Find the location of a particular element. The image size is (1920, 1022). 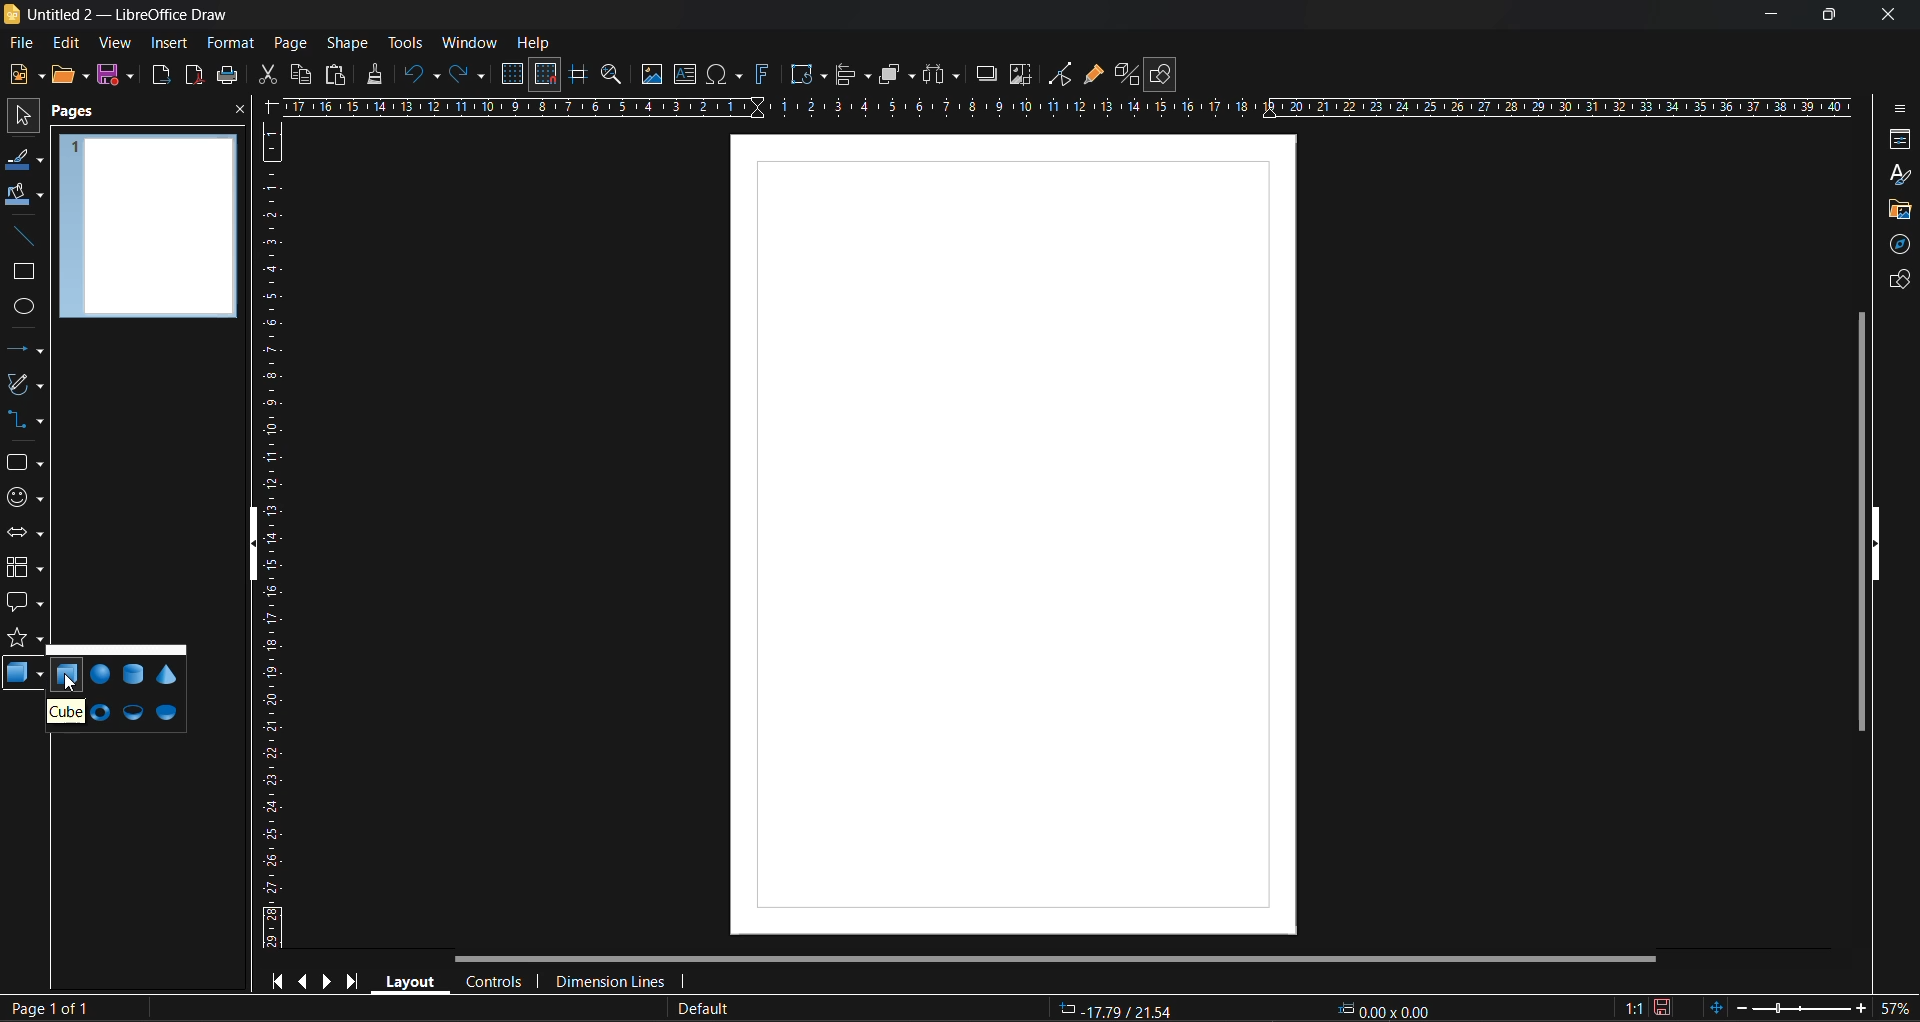

rectangle is located at coordinates (24, 273).